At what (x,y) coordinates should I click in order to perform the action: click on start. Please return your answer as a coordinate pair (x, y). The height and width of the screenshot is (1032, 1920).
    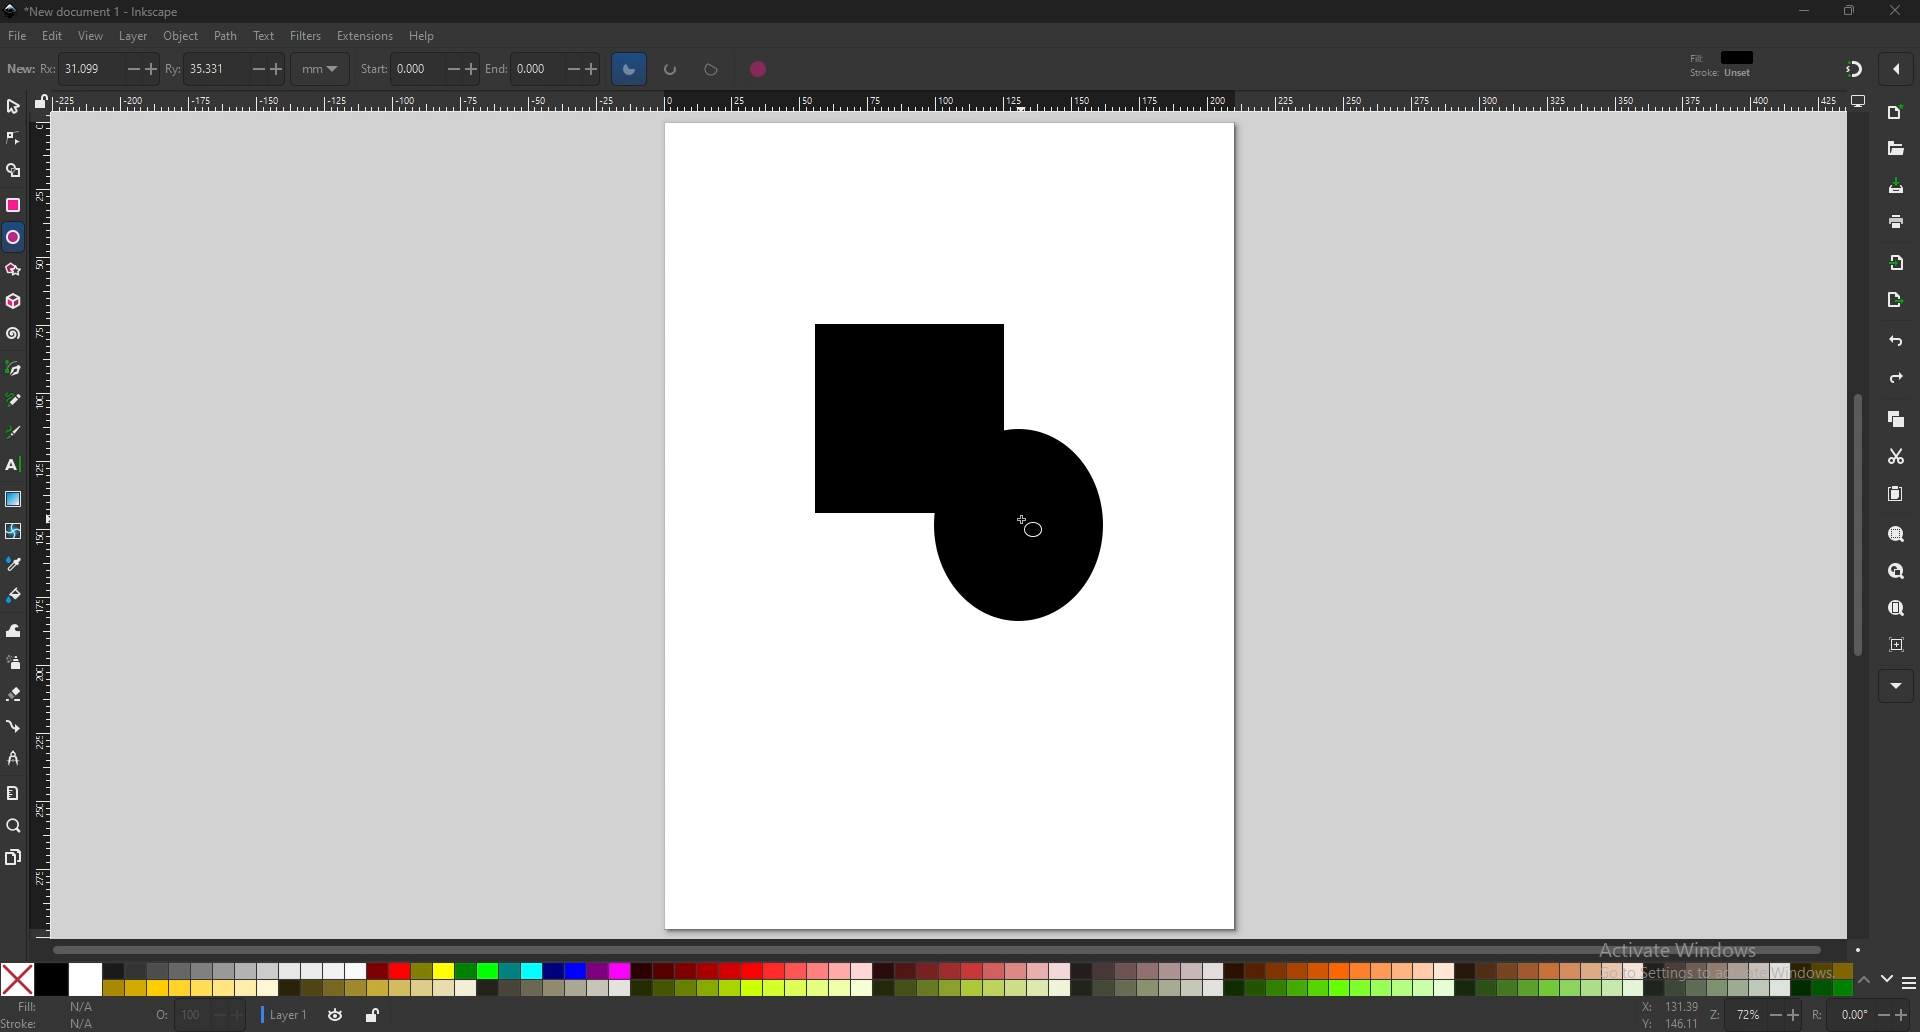
    Looking at the image, I should click on (420, 67).